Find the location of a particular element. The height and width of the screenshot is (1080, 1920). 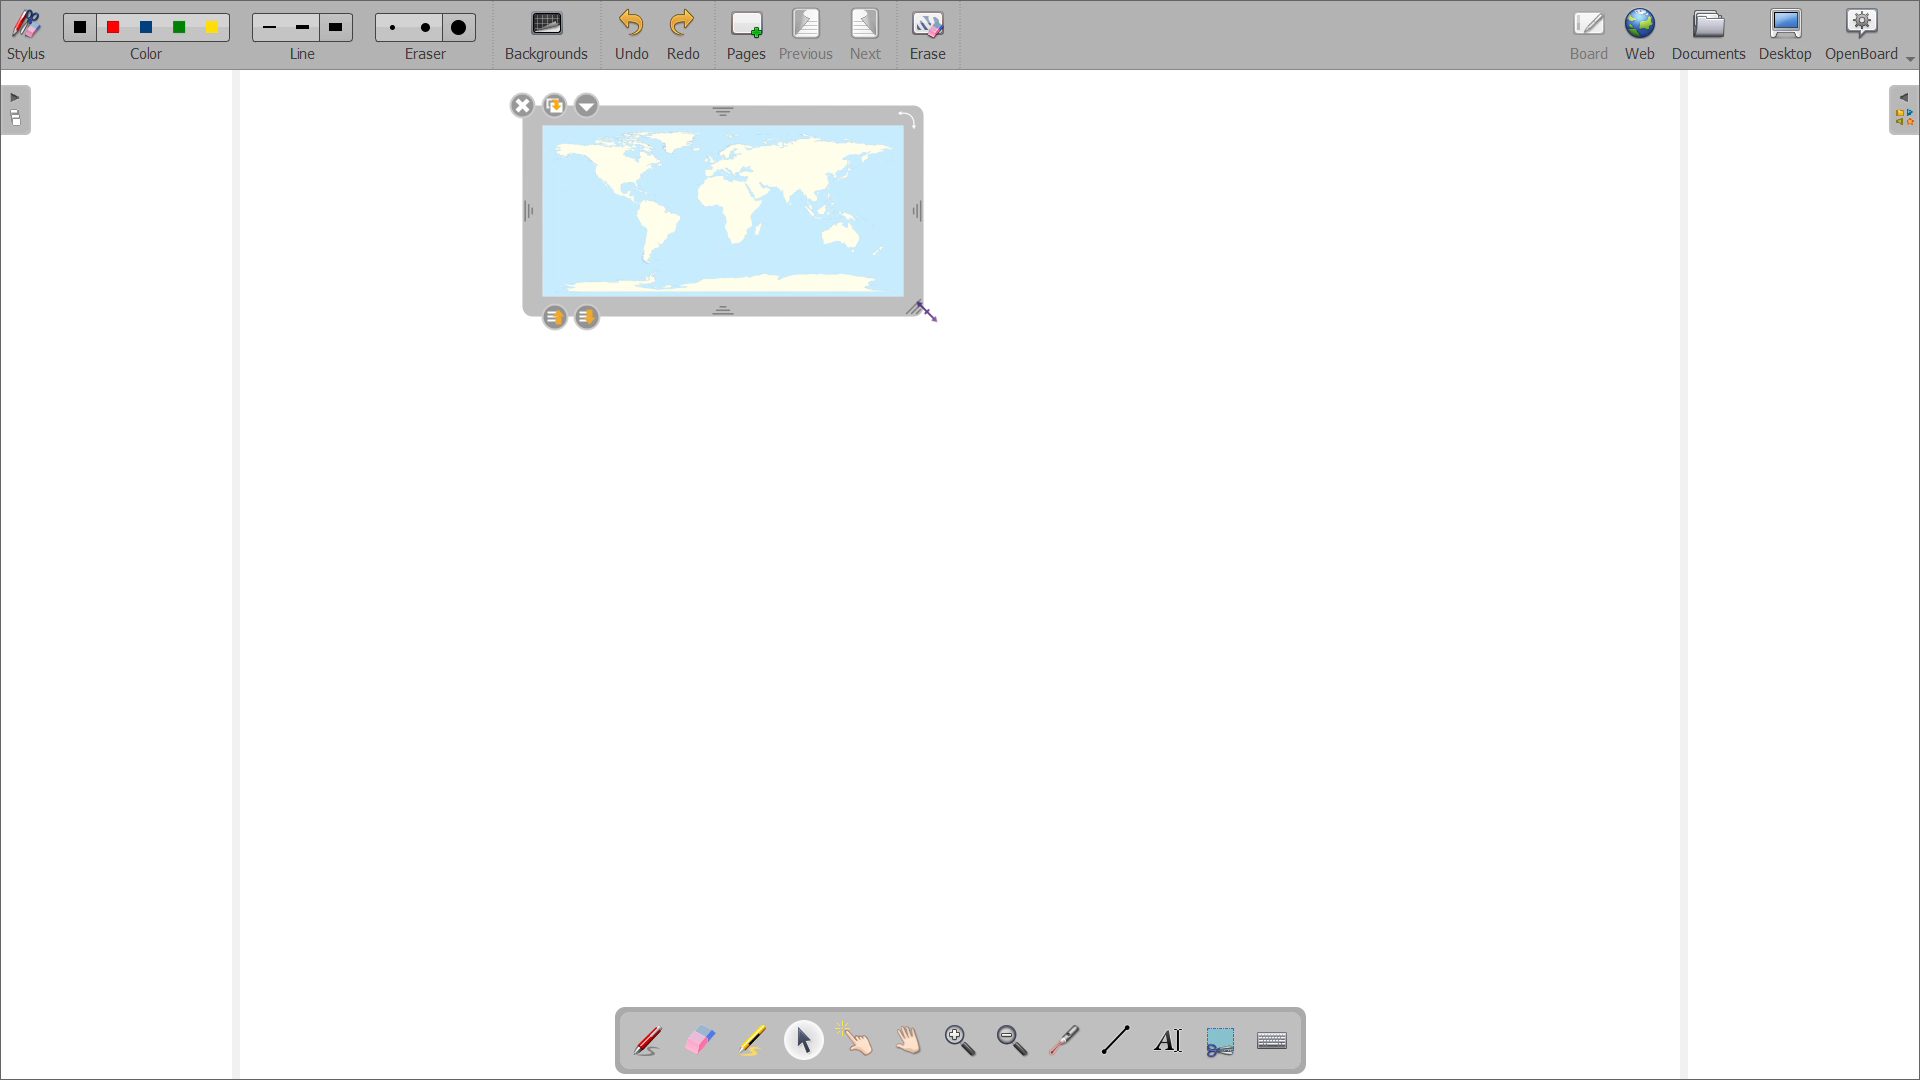

eraser is located at coordinates (425, 55).